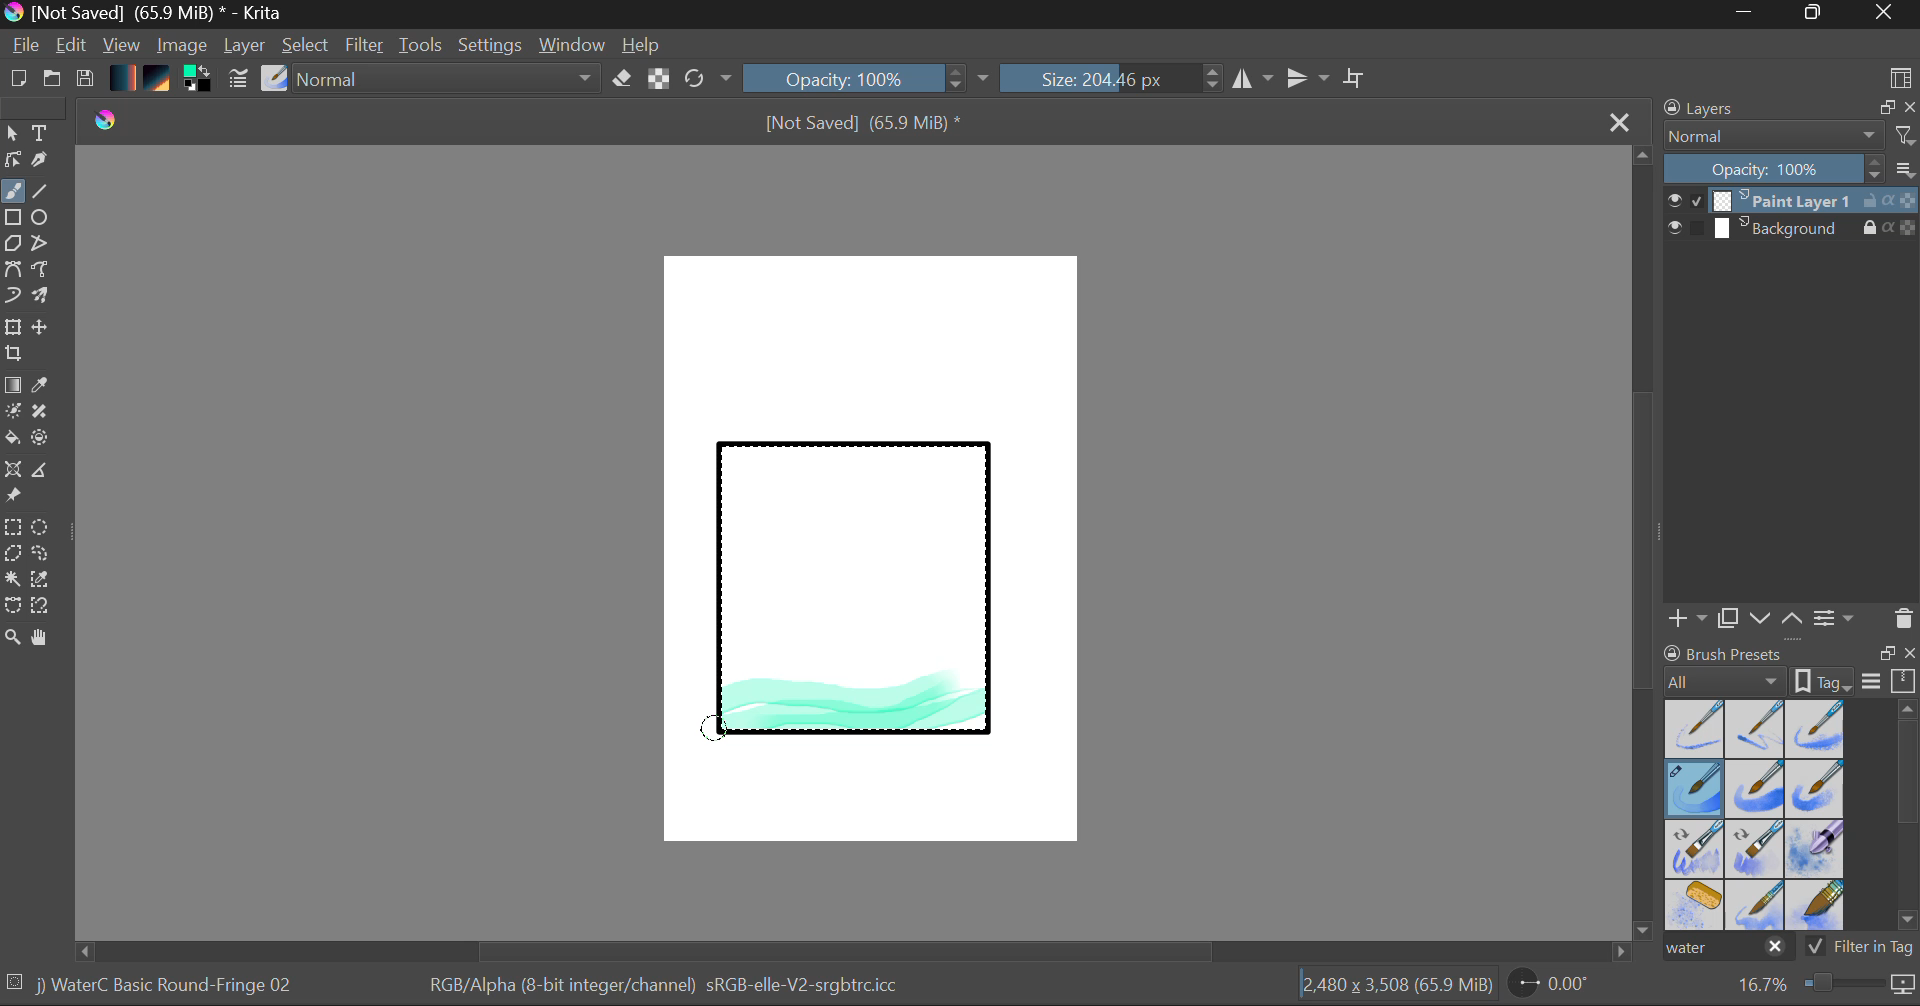 This screenshot has height=1006, width=1920. I want to click on Smart Patch Tool, so click(47, 415).